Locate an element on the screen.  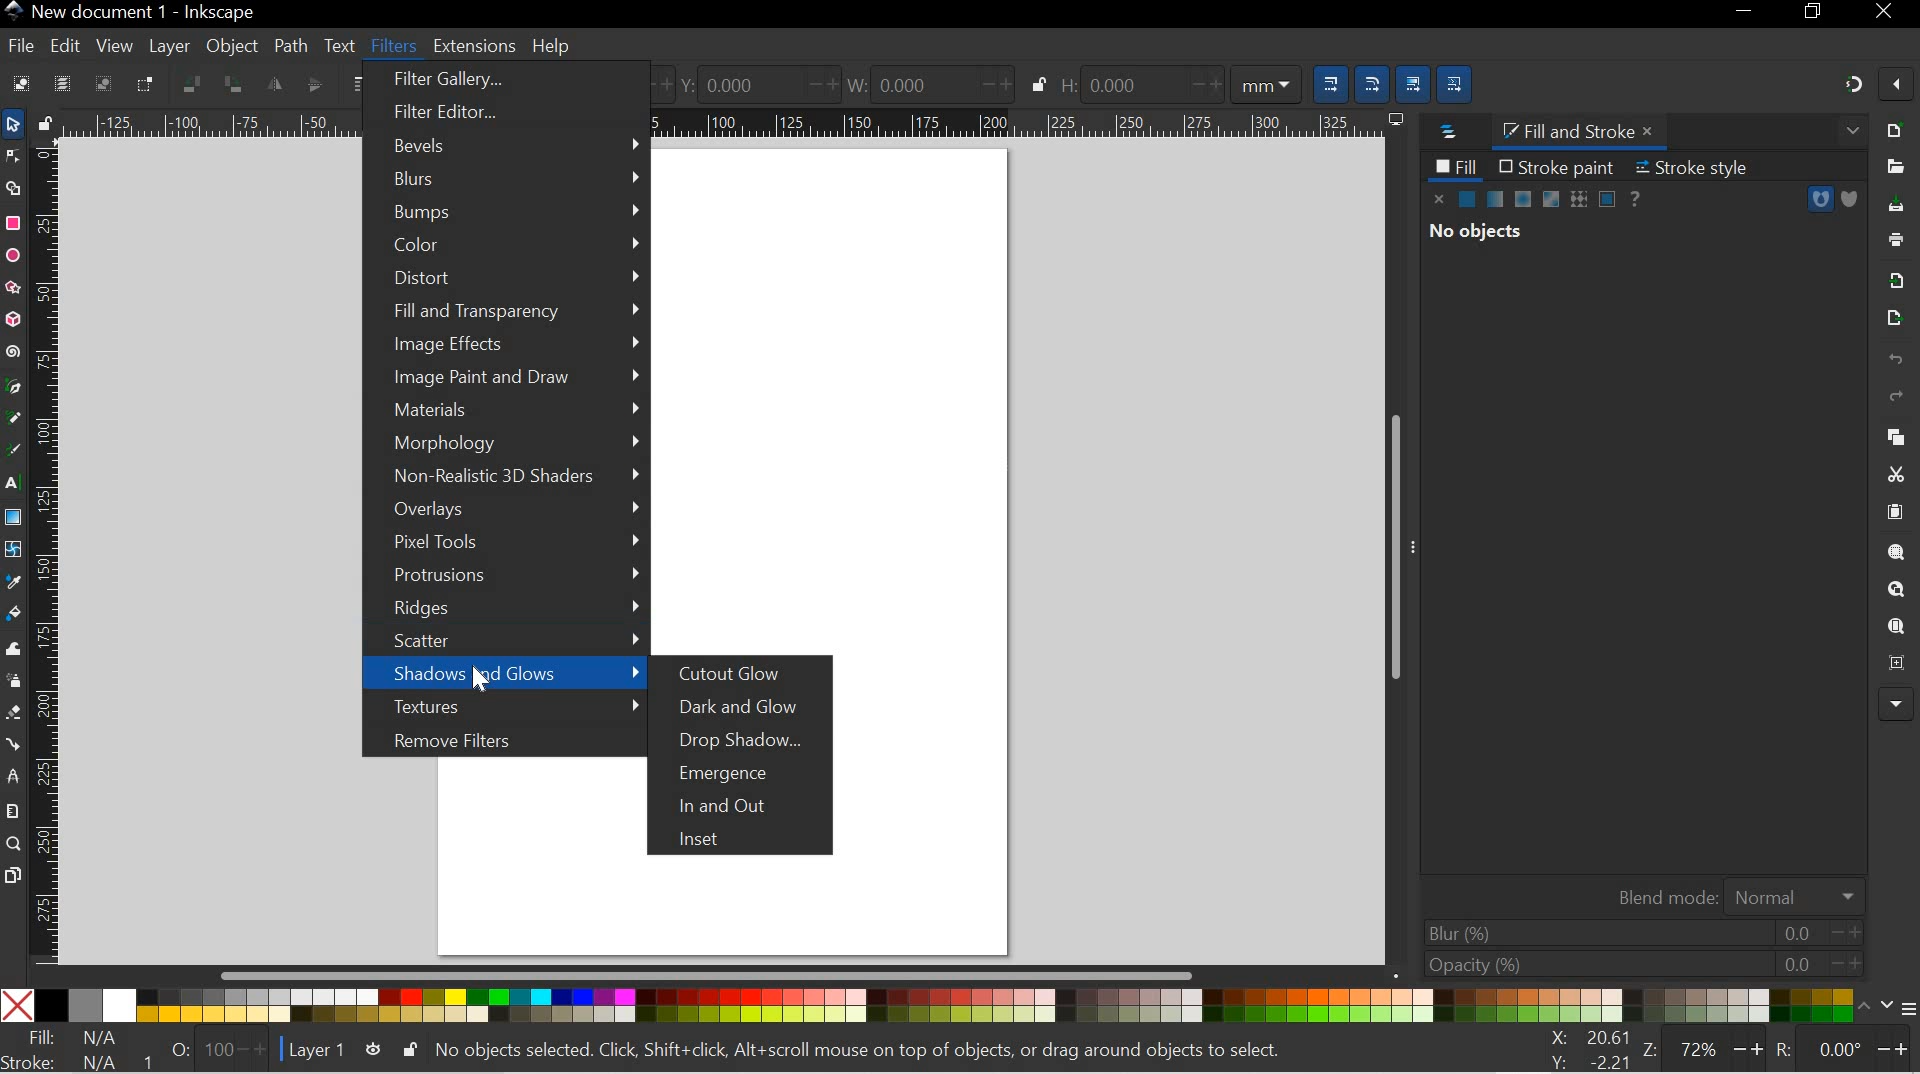
MINIMIZE is located at coordinates (1745, 15).